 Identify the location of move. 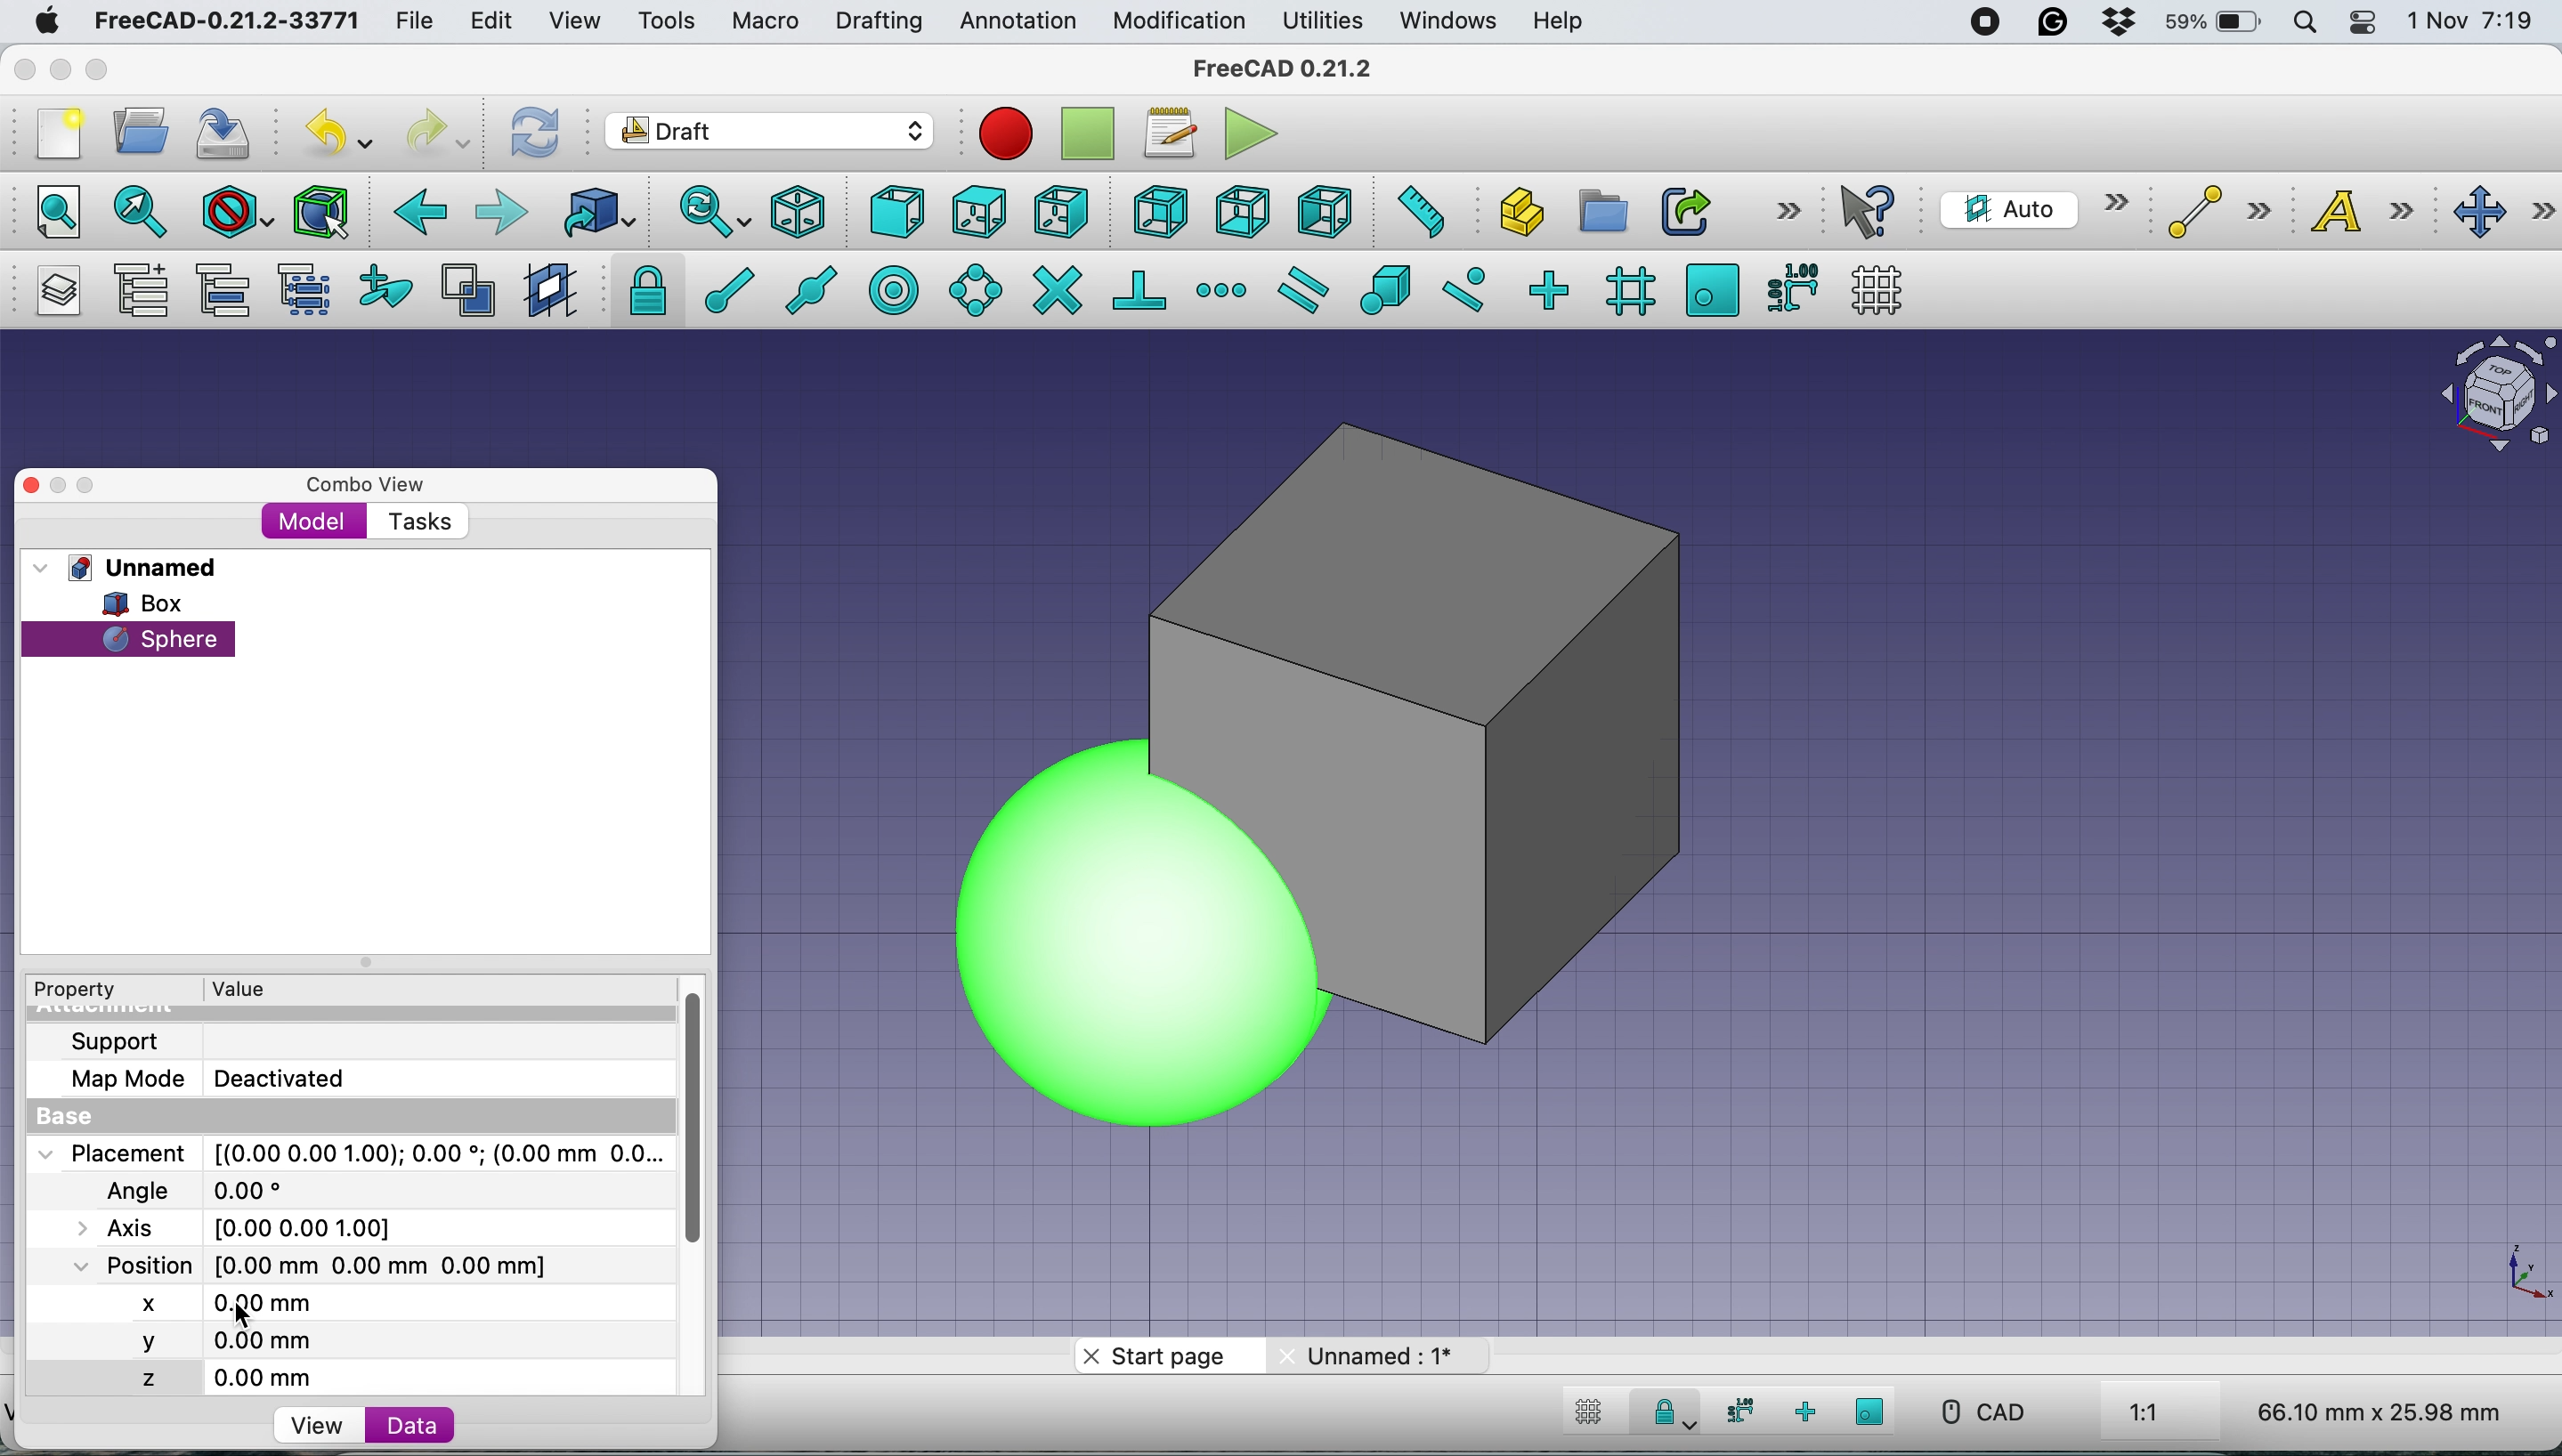
(2505, 213).